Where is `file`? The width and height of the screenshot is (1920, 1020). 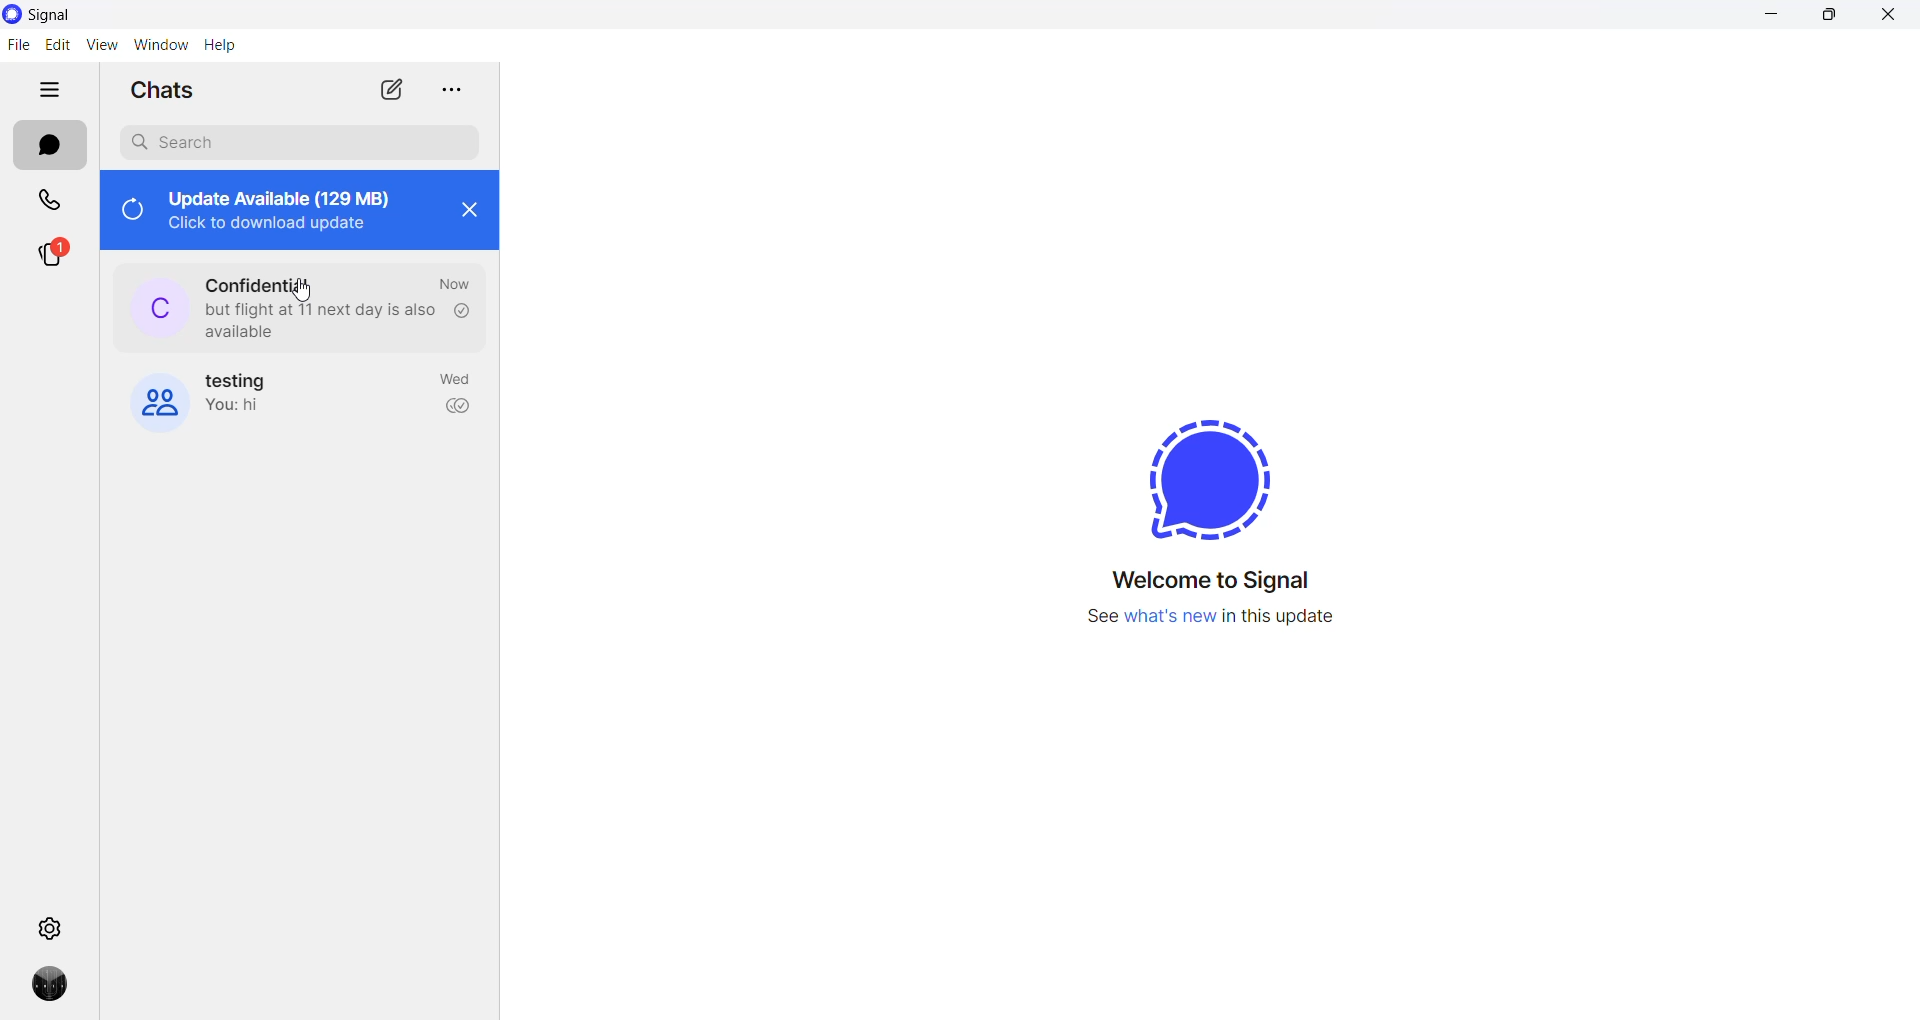 file is located at coordinates (18, 49).